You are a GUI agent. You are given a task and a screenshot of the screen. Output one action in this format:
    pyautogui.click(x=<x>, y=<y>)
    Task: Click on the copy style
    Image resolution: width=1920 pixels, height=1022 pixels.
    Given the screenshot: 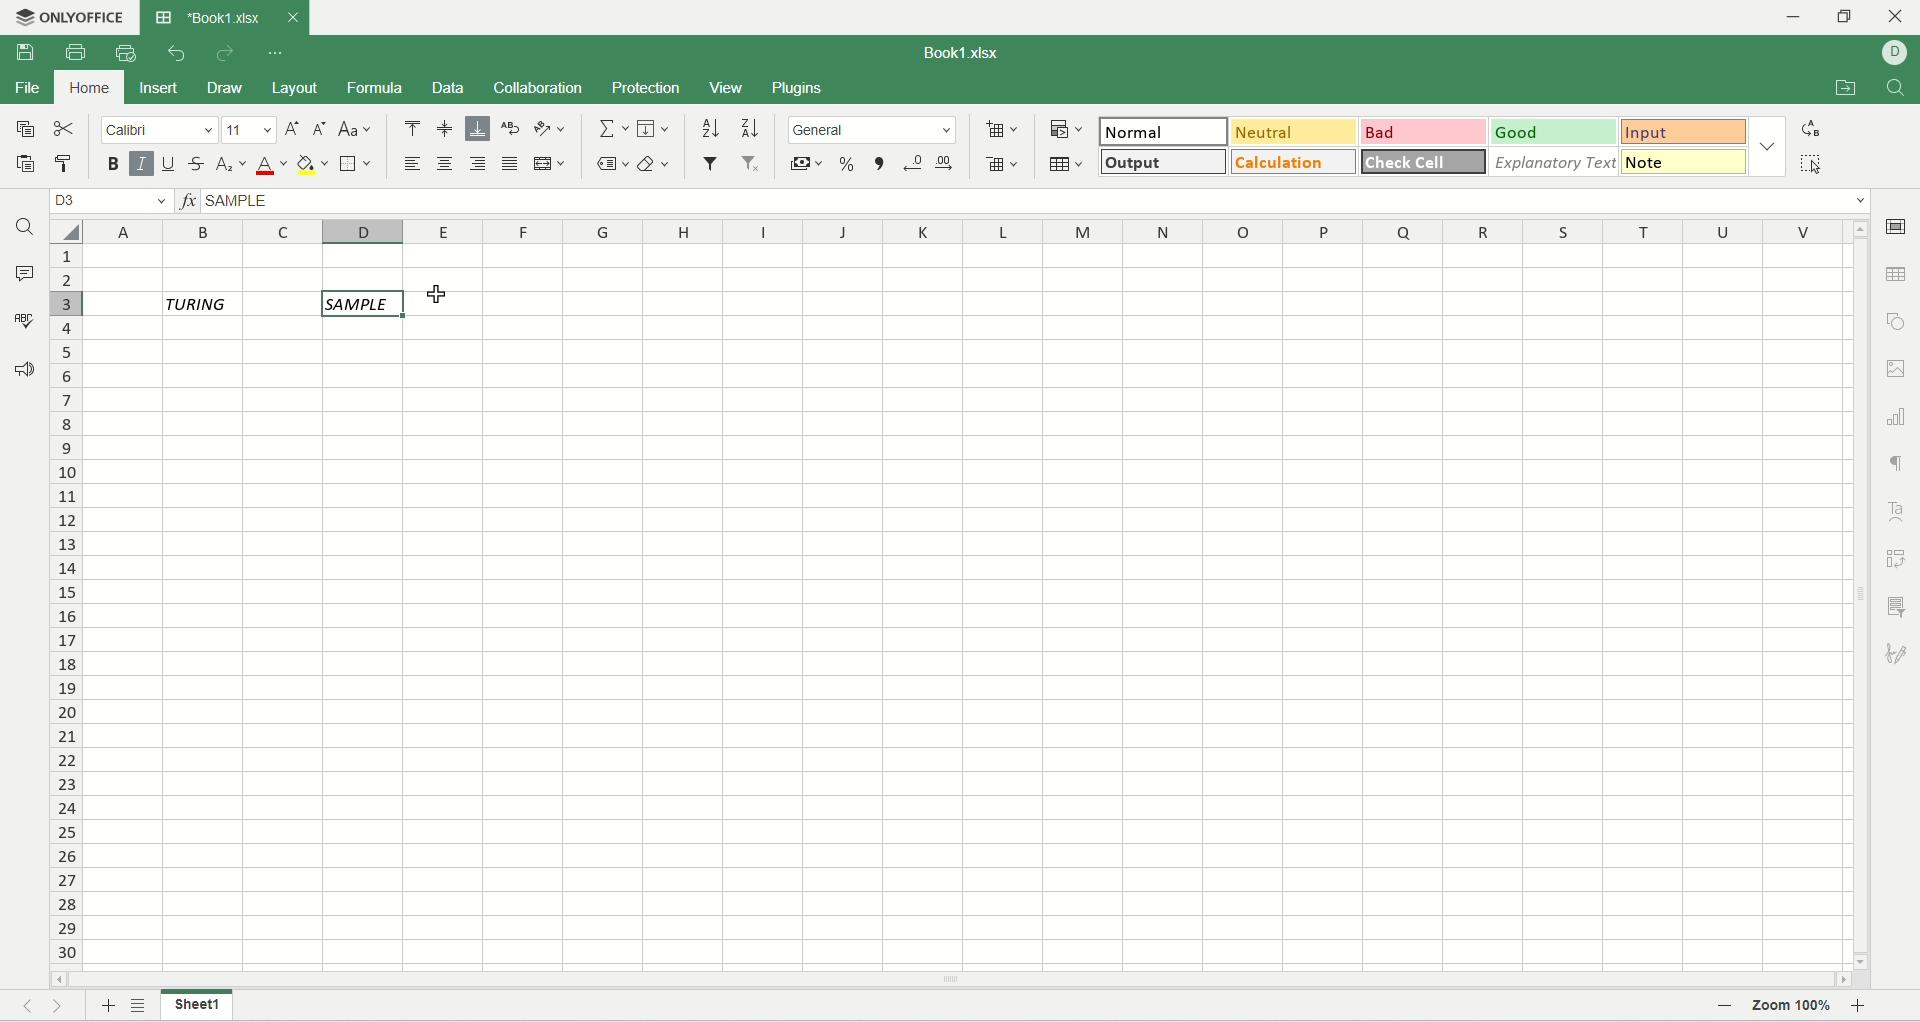 What is the action you would take?
    pyautogui.click(x=68, y=165)
    